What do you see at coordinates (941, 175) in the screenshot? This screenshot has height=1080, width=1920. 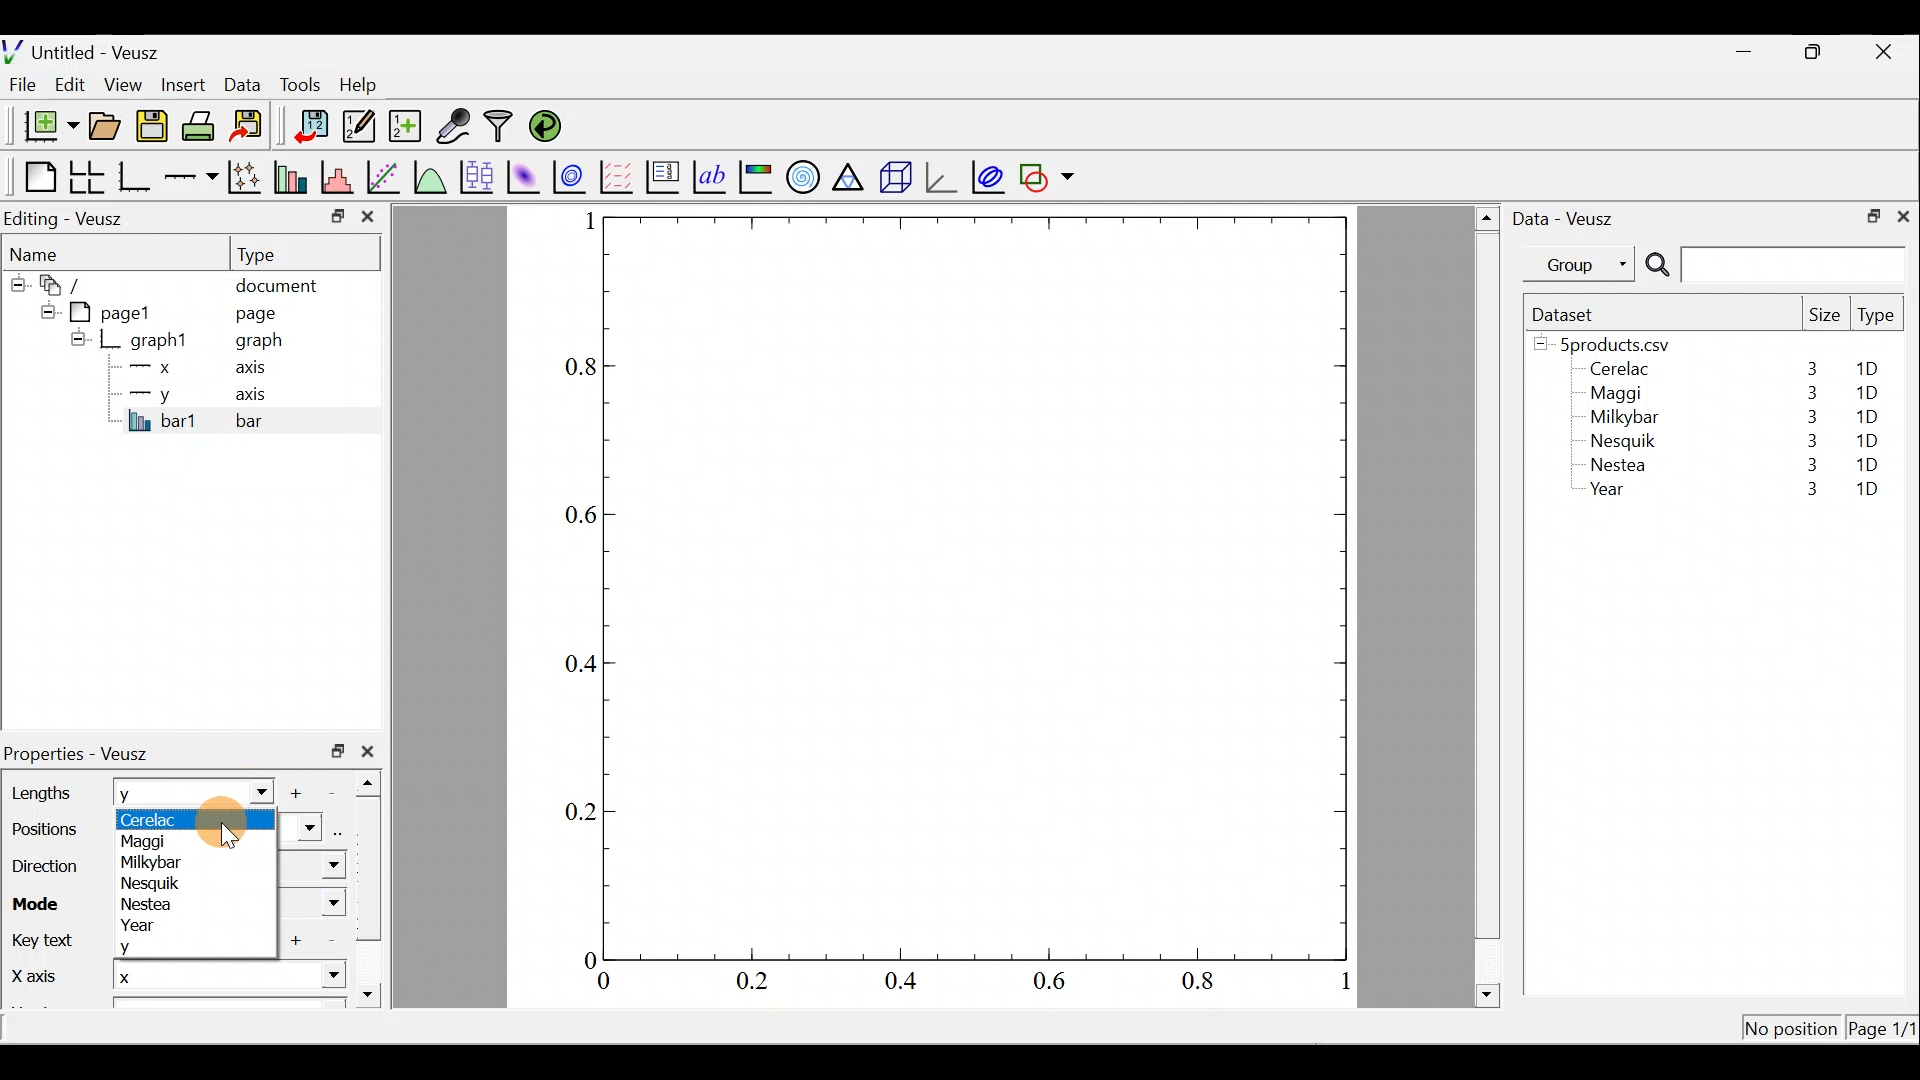 I see `3d graph` at bounding box center [941, 175].